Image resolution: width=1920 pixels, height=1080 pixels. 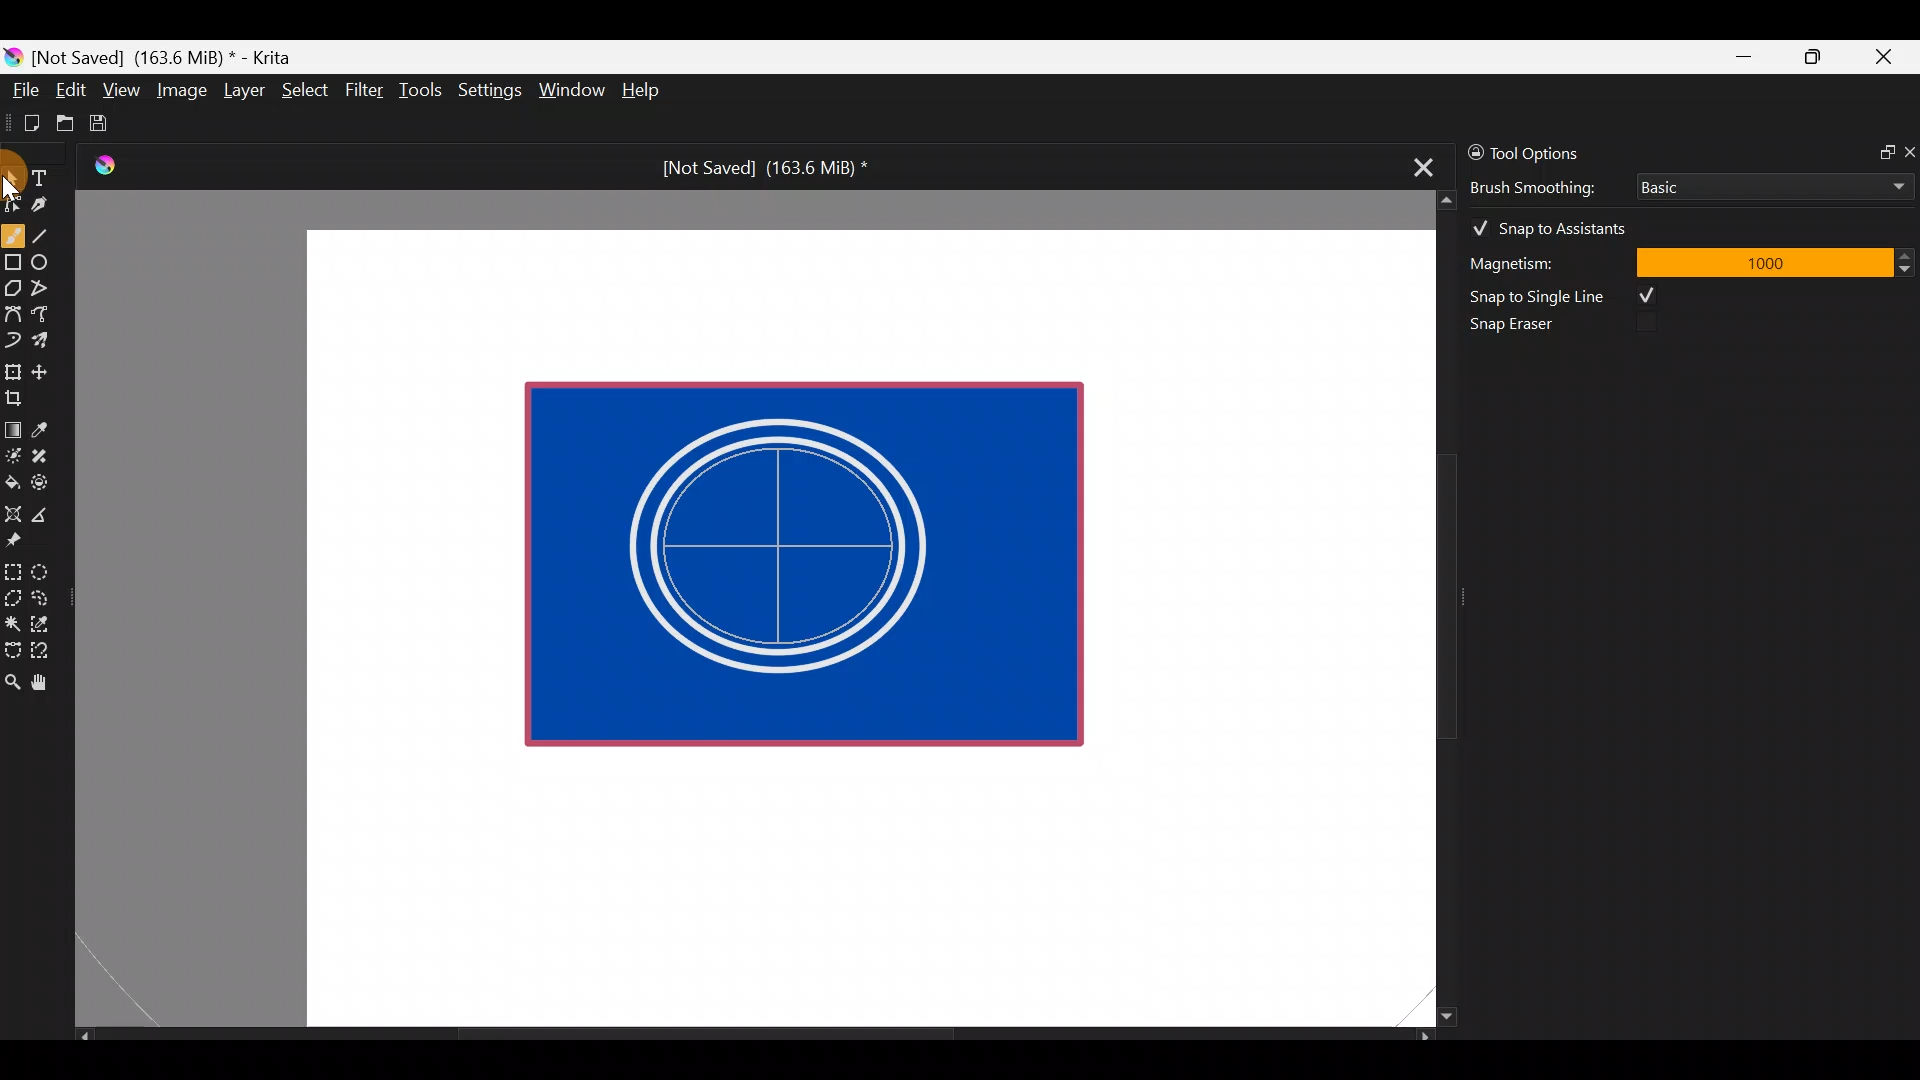 What do you see at coordinates (1471, 149) in the screenshot?
I see `Lock/unlock docker` at bounding box center [1471, 149].